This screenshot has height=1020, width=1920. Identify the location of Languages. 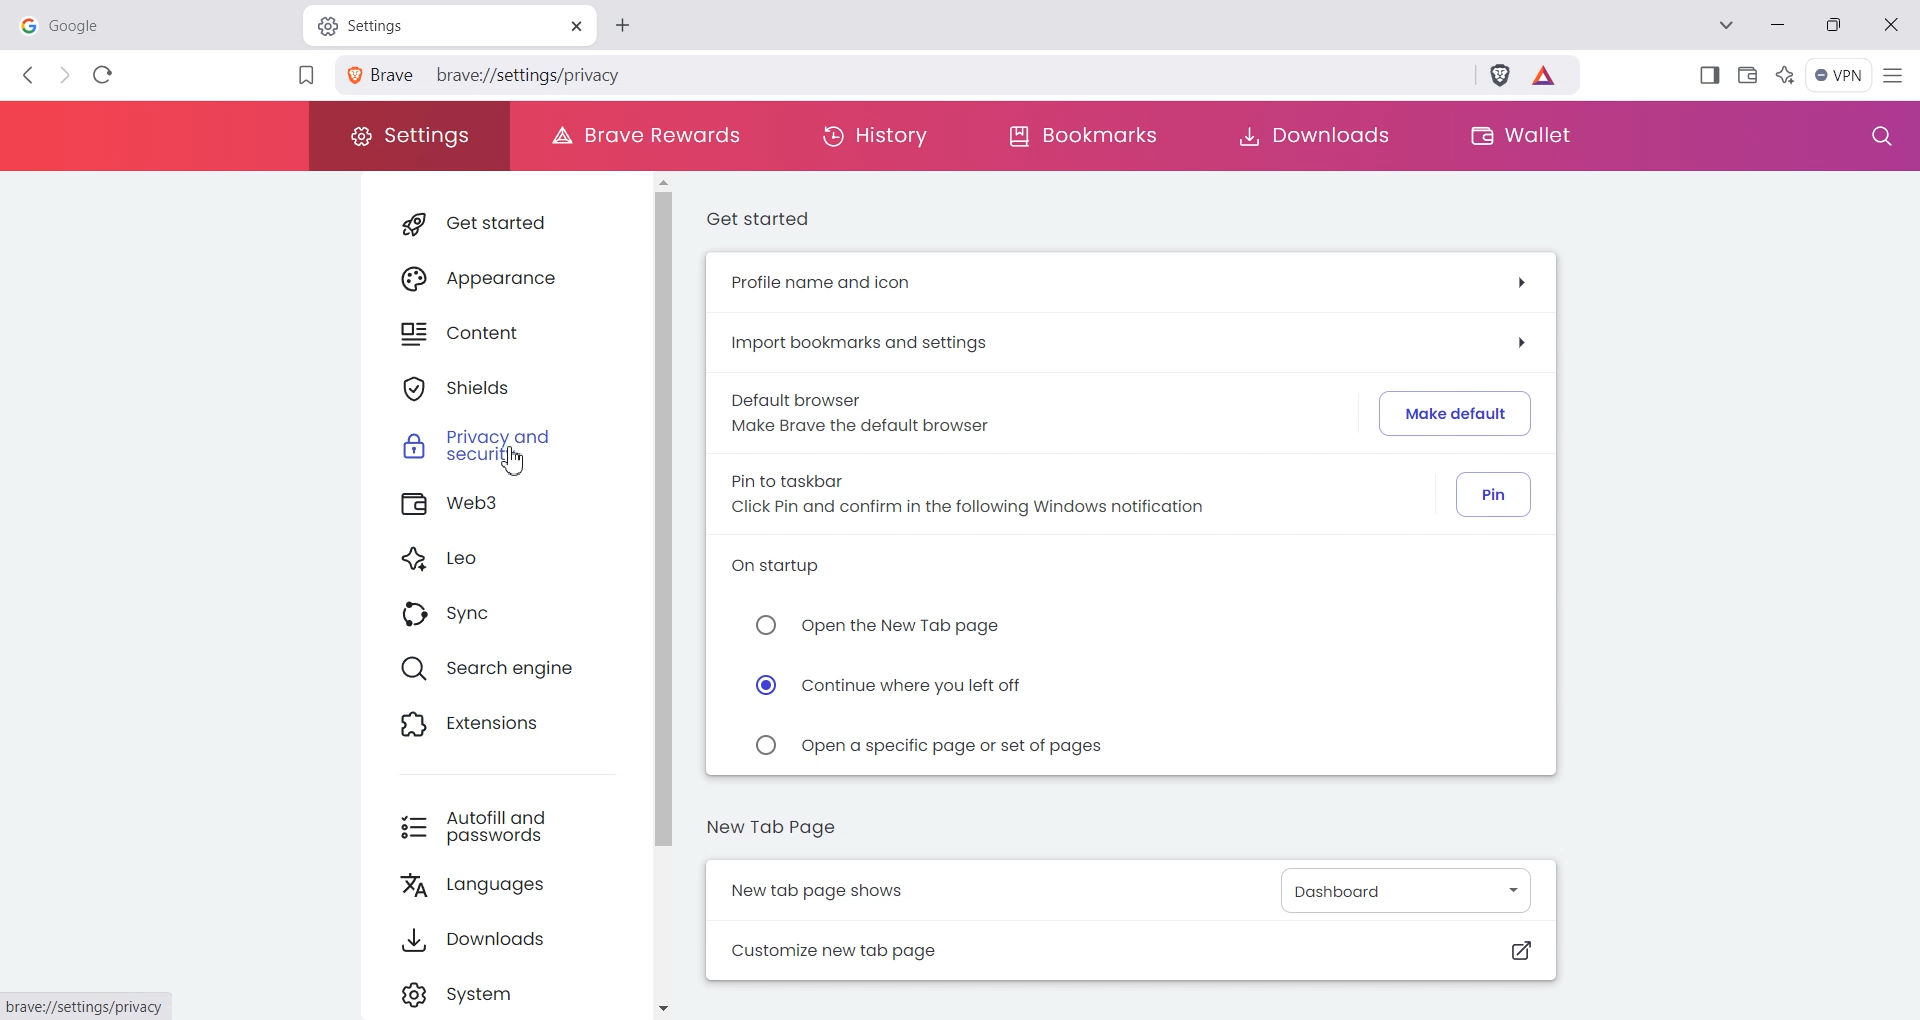
(503, 888).